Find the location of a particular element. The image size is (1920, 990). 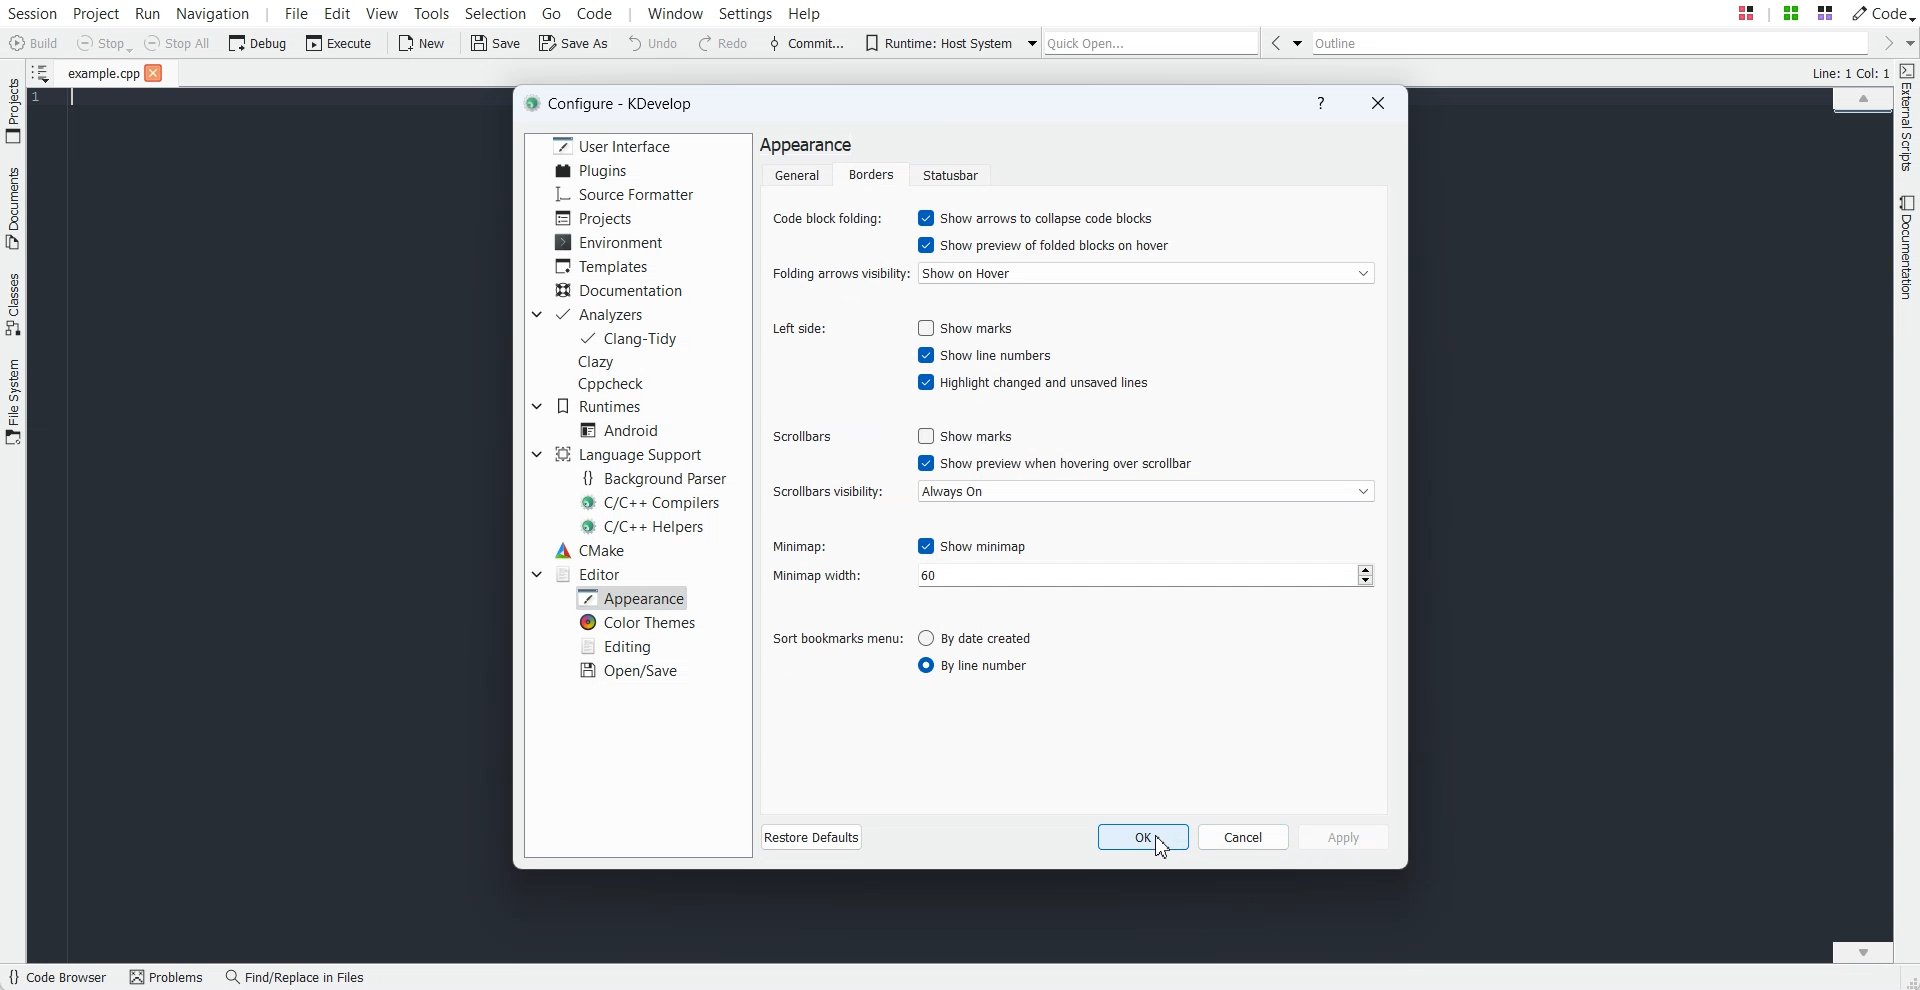

External Scripts is located at coordinates (1908, 118).